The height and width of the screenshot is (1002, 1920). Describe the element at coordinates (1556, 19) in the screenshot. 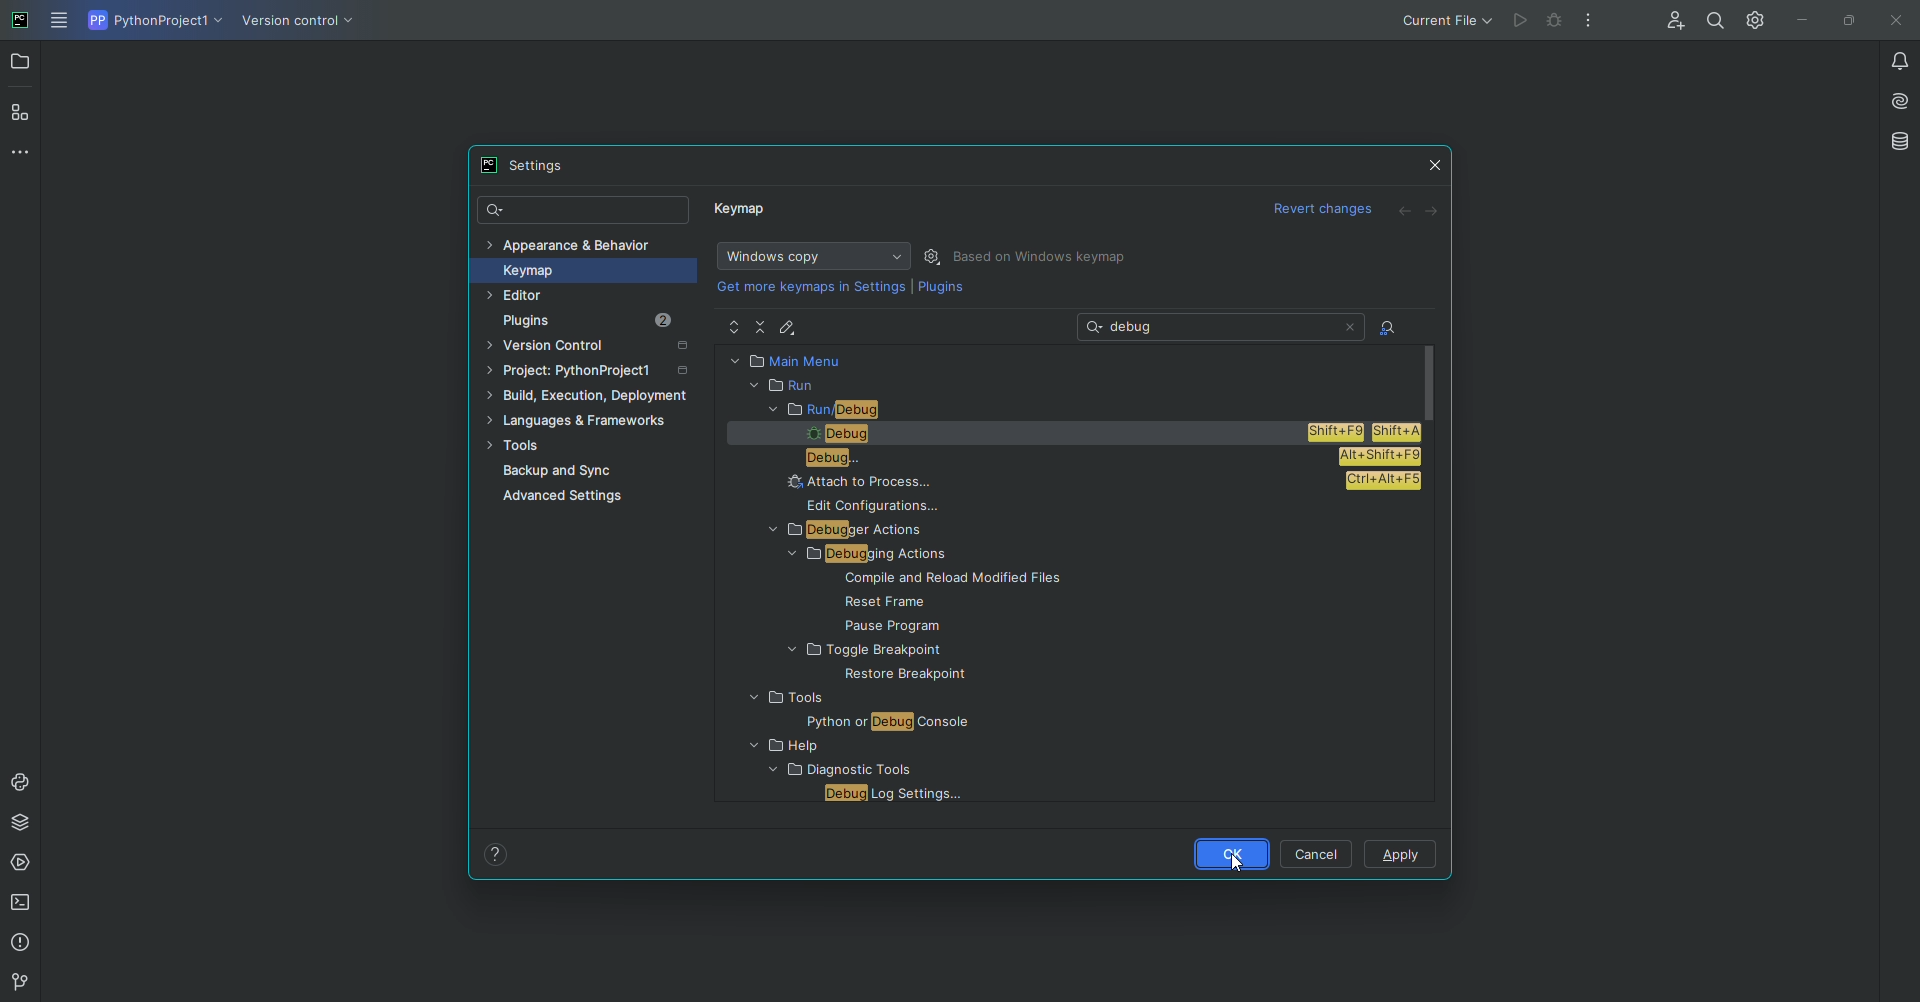

I see `debug` at that location.